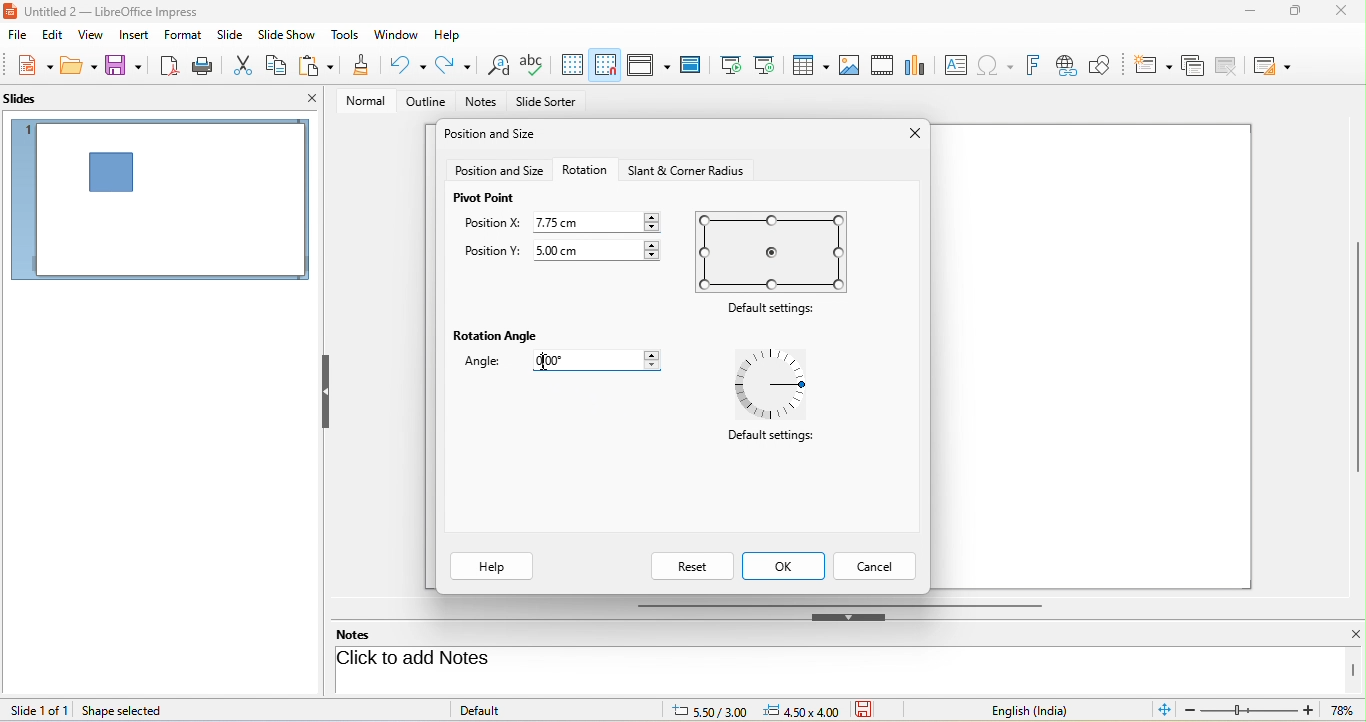 The width and height of the screenshot is (1366, 722). Describe the element at coordinates (325, 392) in the screenshot. I see `hide` at that location.